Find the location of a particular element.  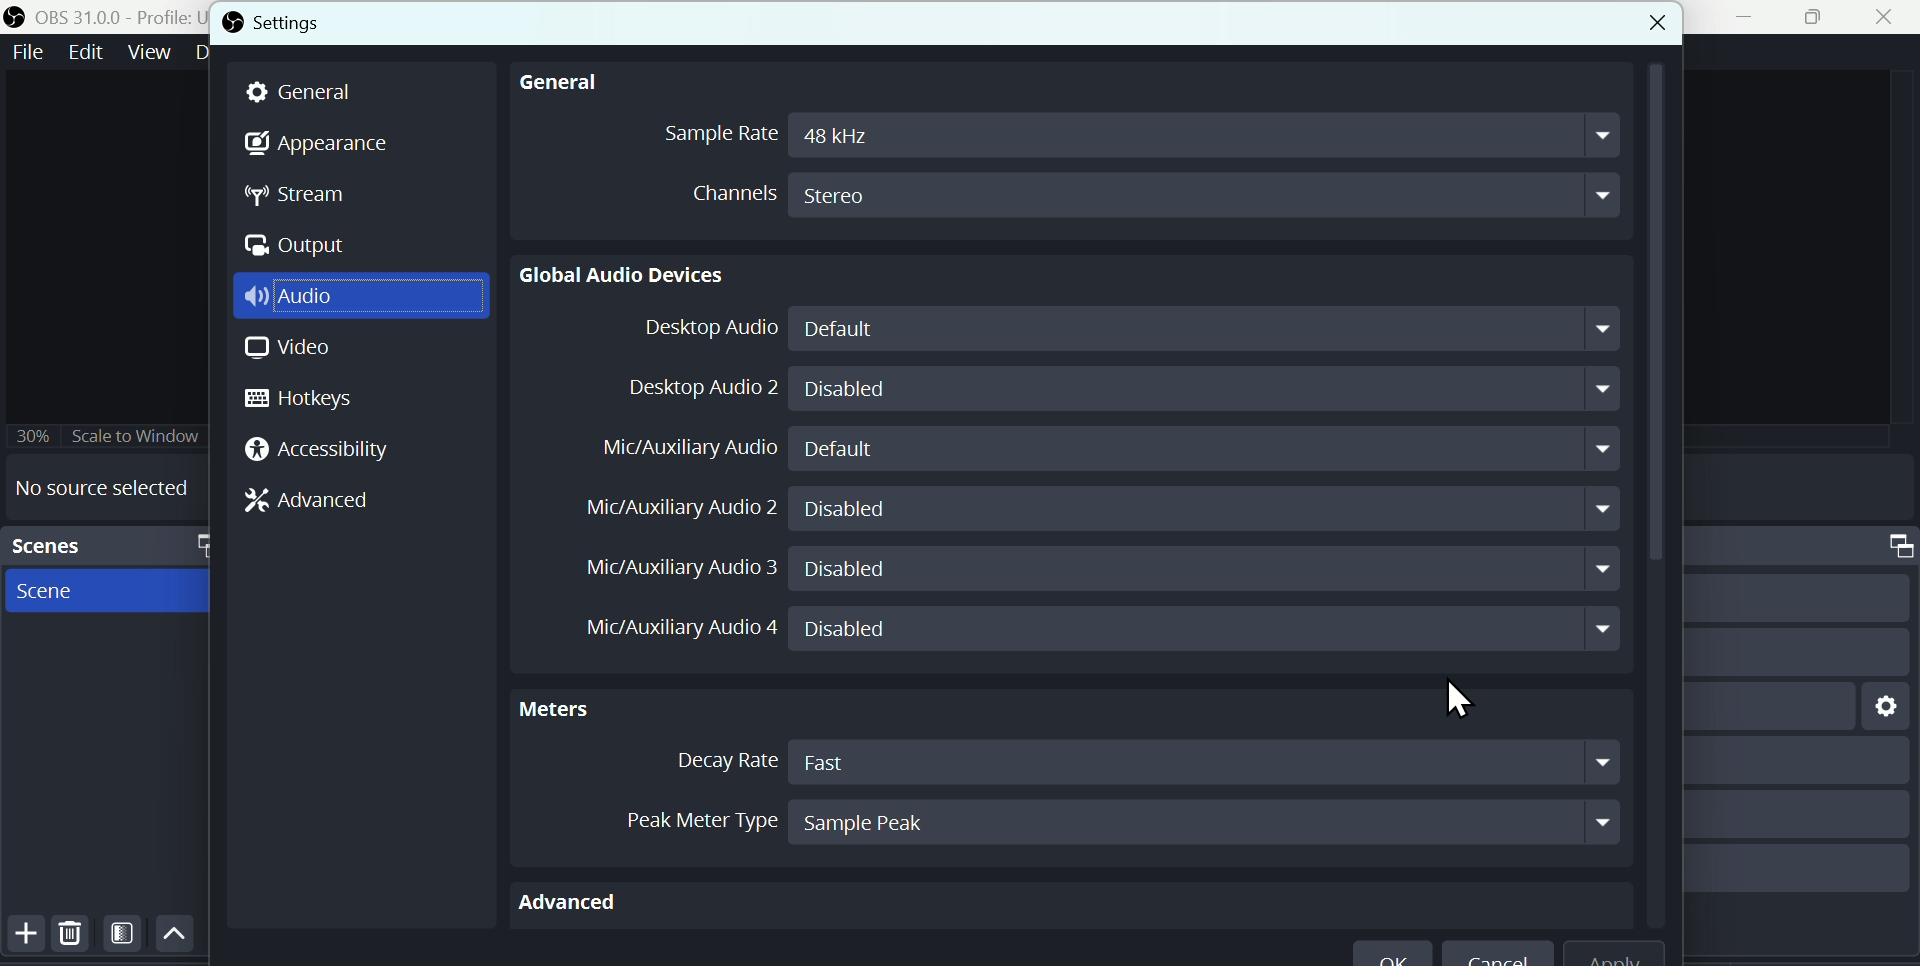

apply is located at coordinates (1620, 952).